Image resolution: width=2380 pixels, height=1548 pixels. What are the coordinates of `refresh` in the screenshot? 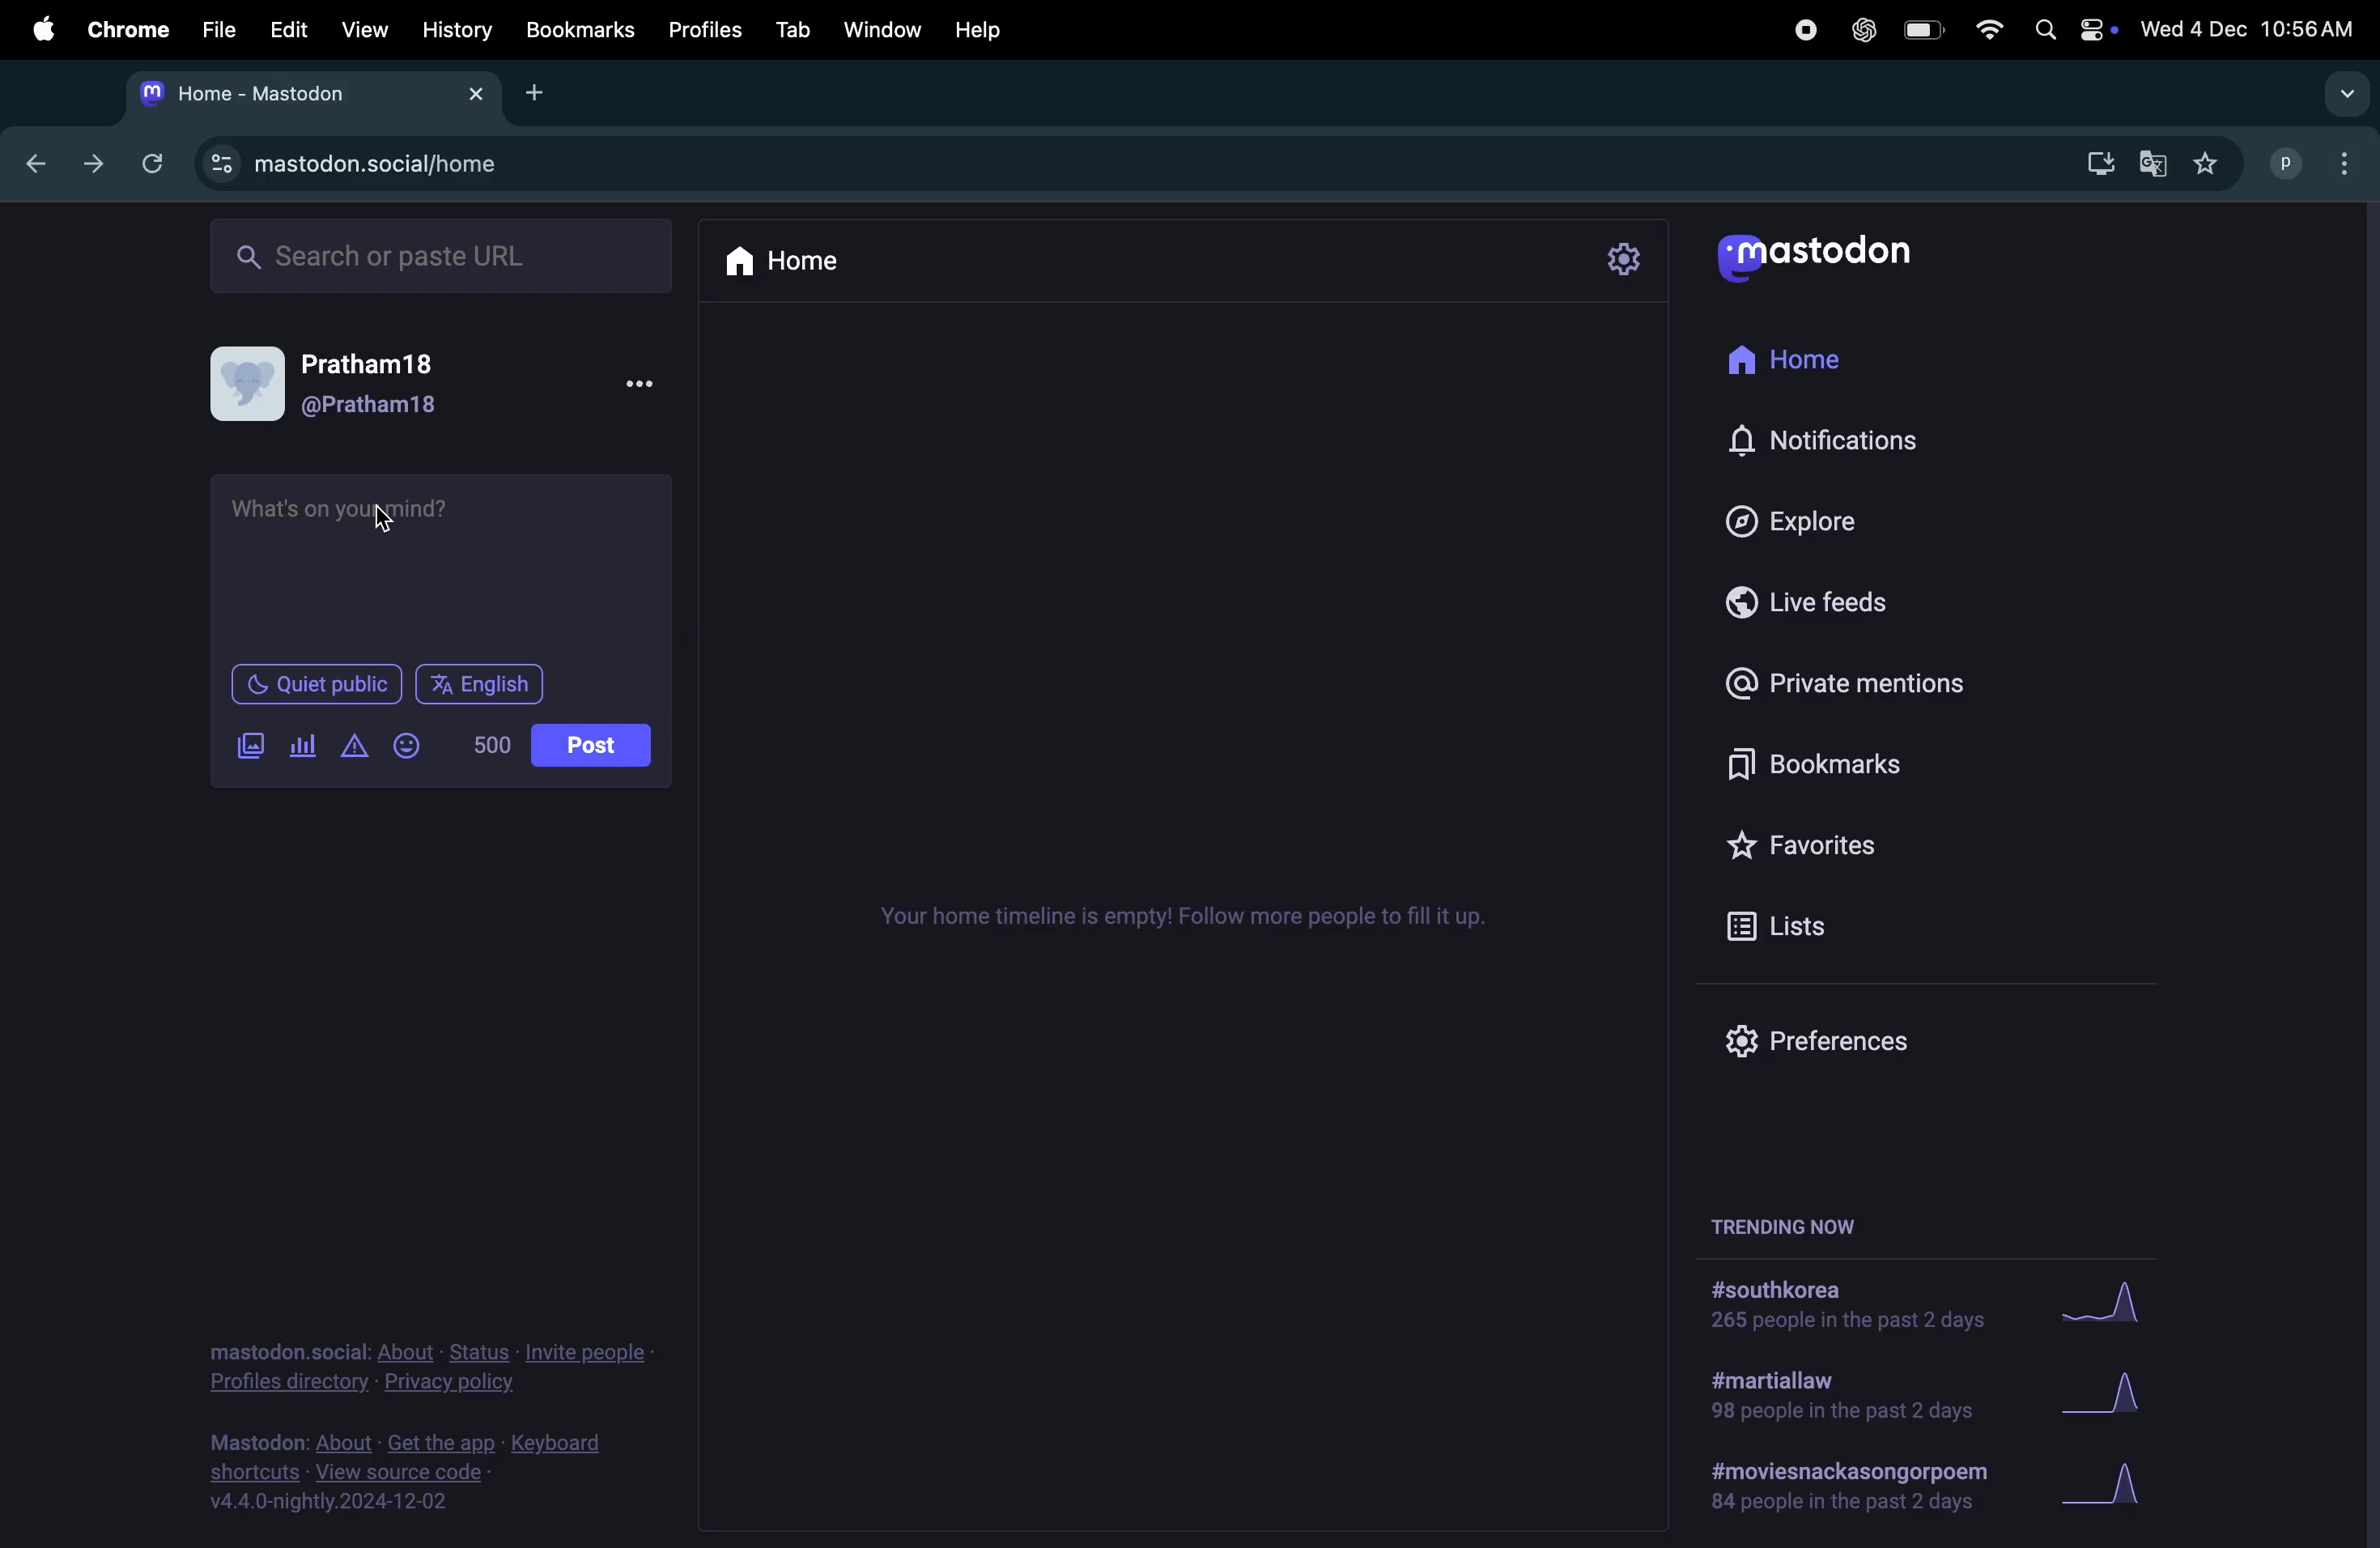 It's located at (158, 160).